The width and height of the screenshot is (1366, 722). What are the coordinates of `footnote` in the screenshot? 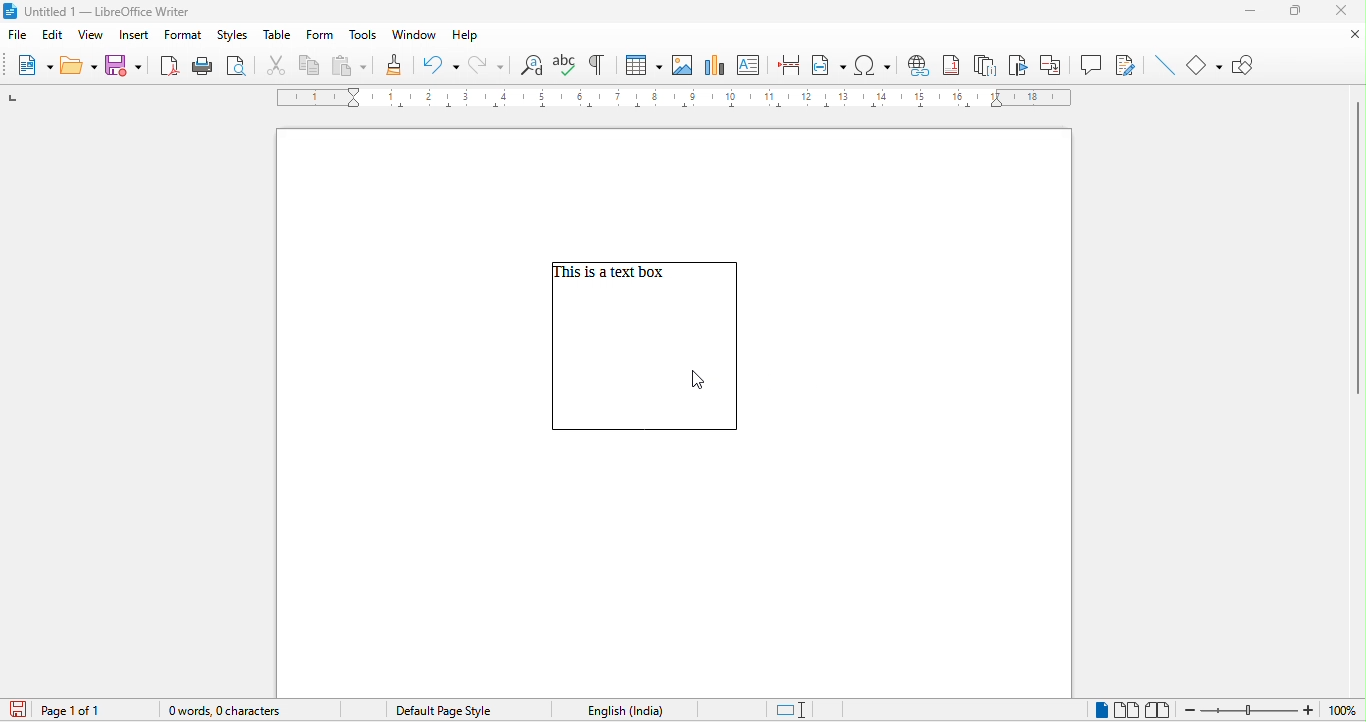 It's located at (950, 64).